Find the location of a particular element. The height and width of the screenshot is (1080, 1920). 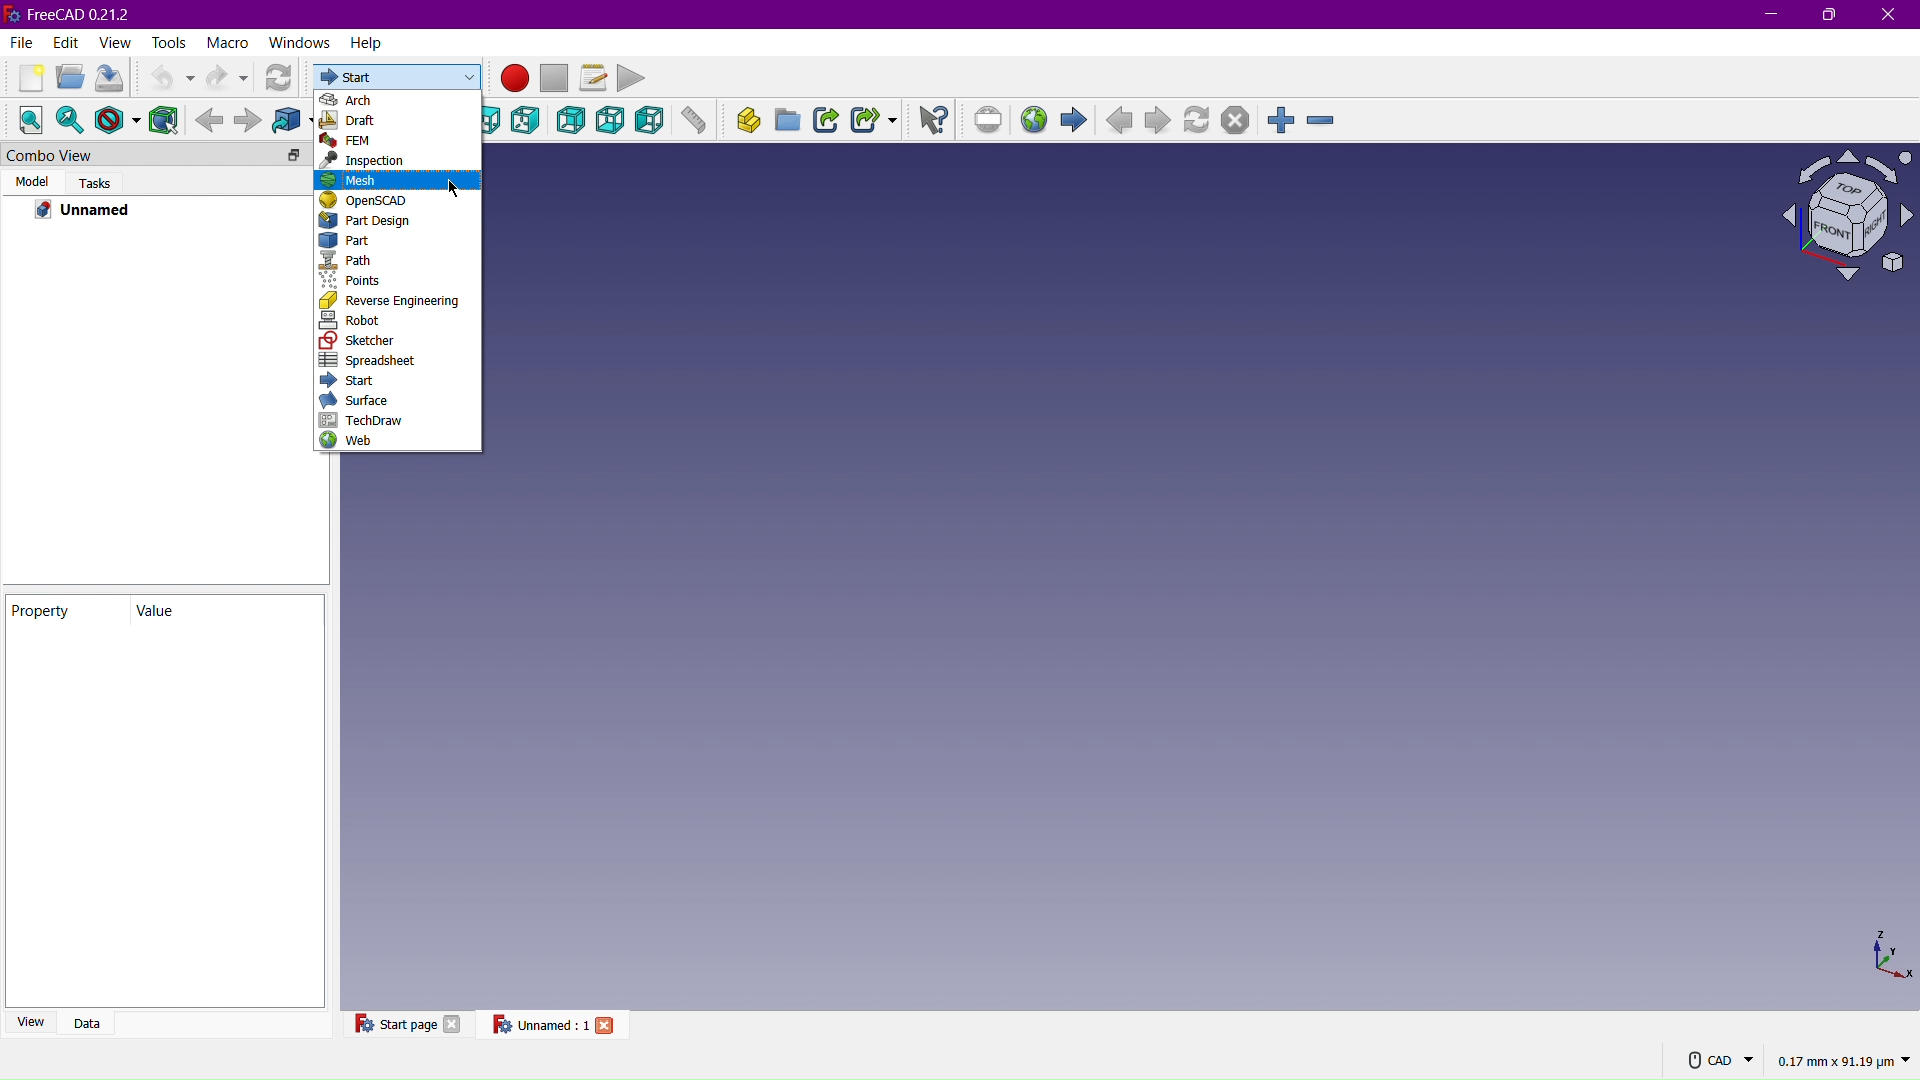

Refresh webpage is located at coordinates (1200, 123).